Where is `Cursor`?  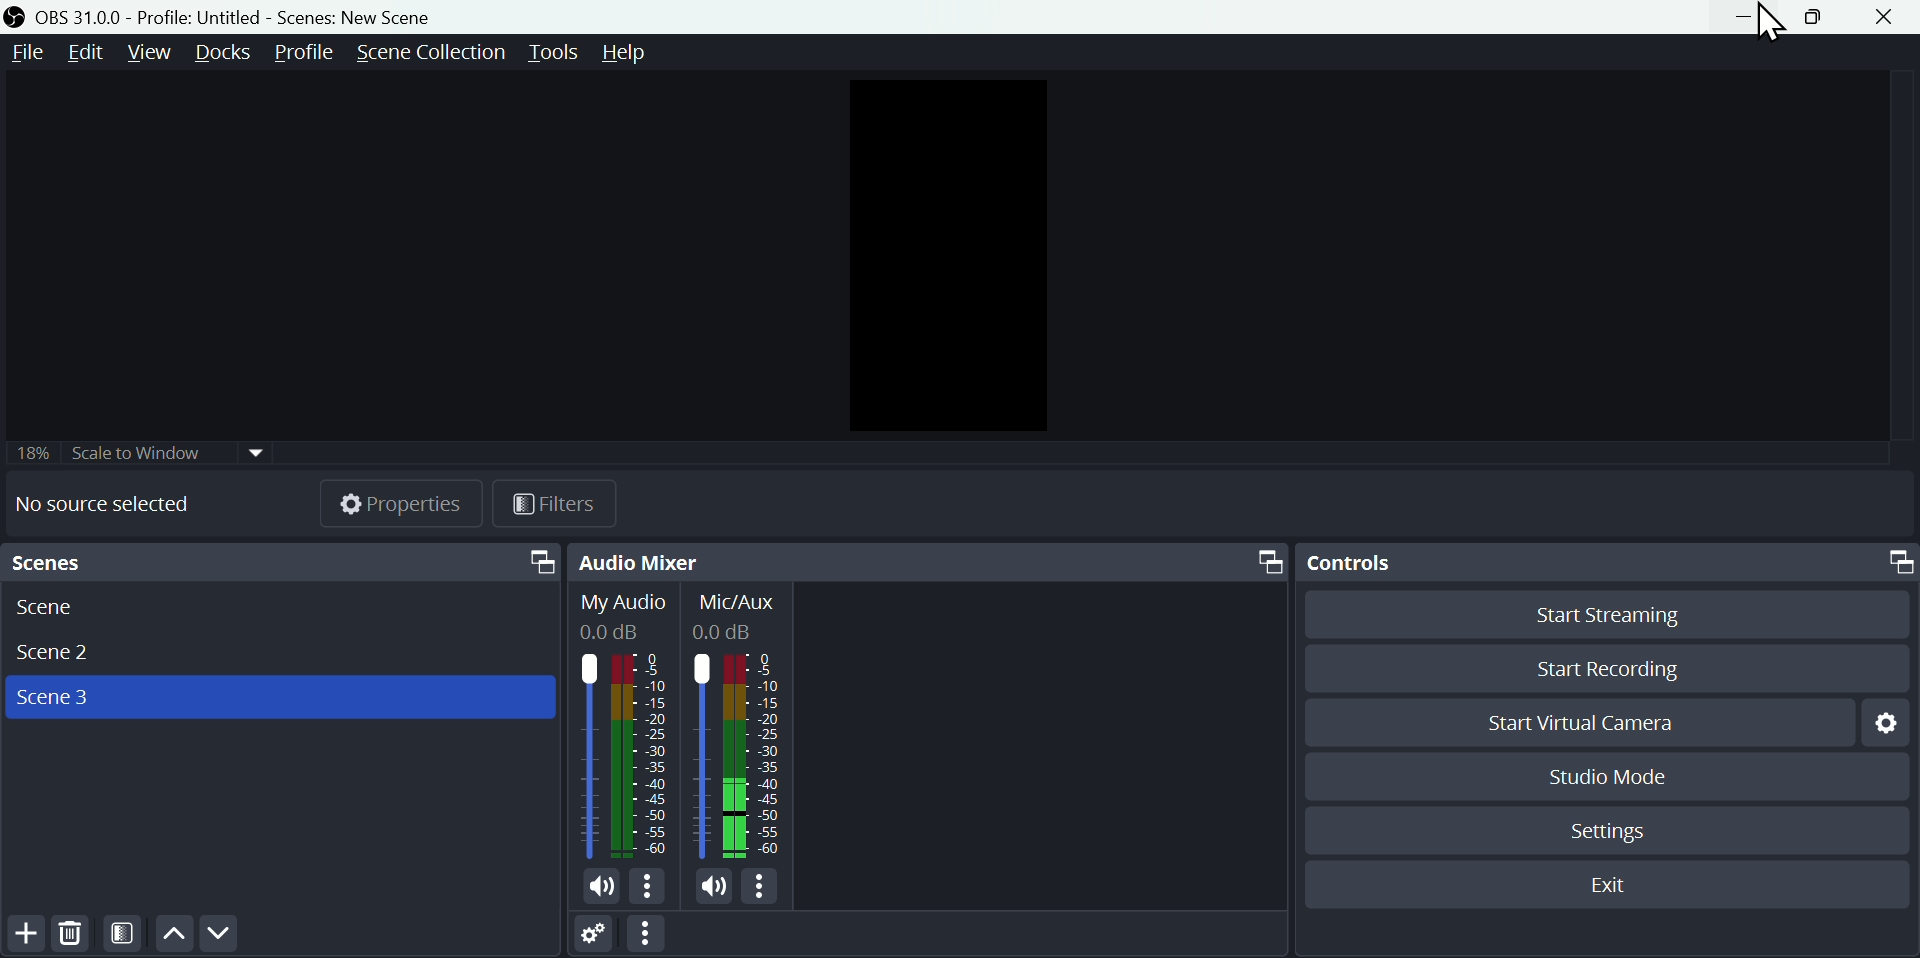
Cursor is located at coordinates (1769, 23).